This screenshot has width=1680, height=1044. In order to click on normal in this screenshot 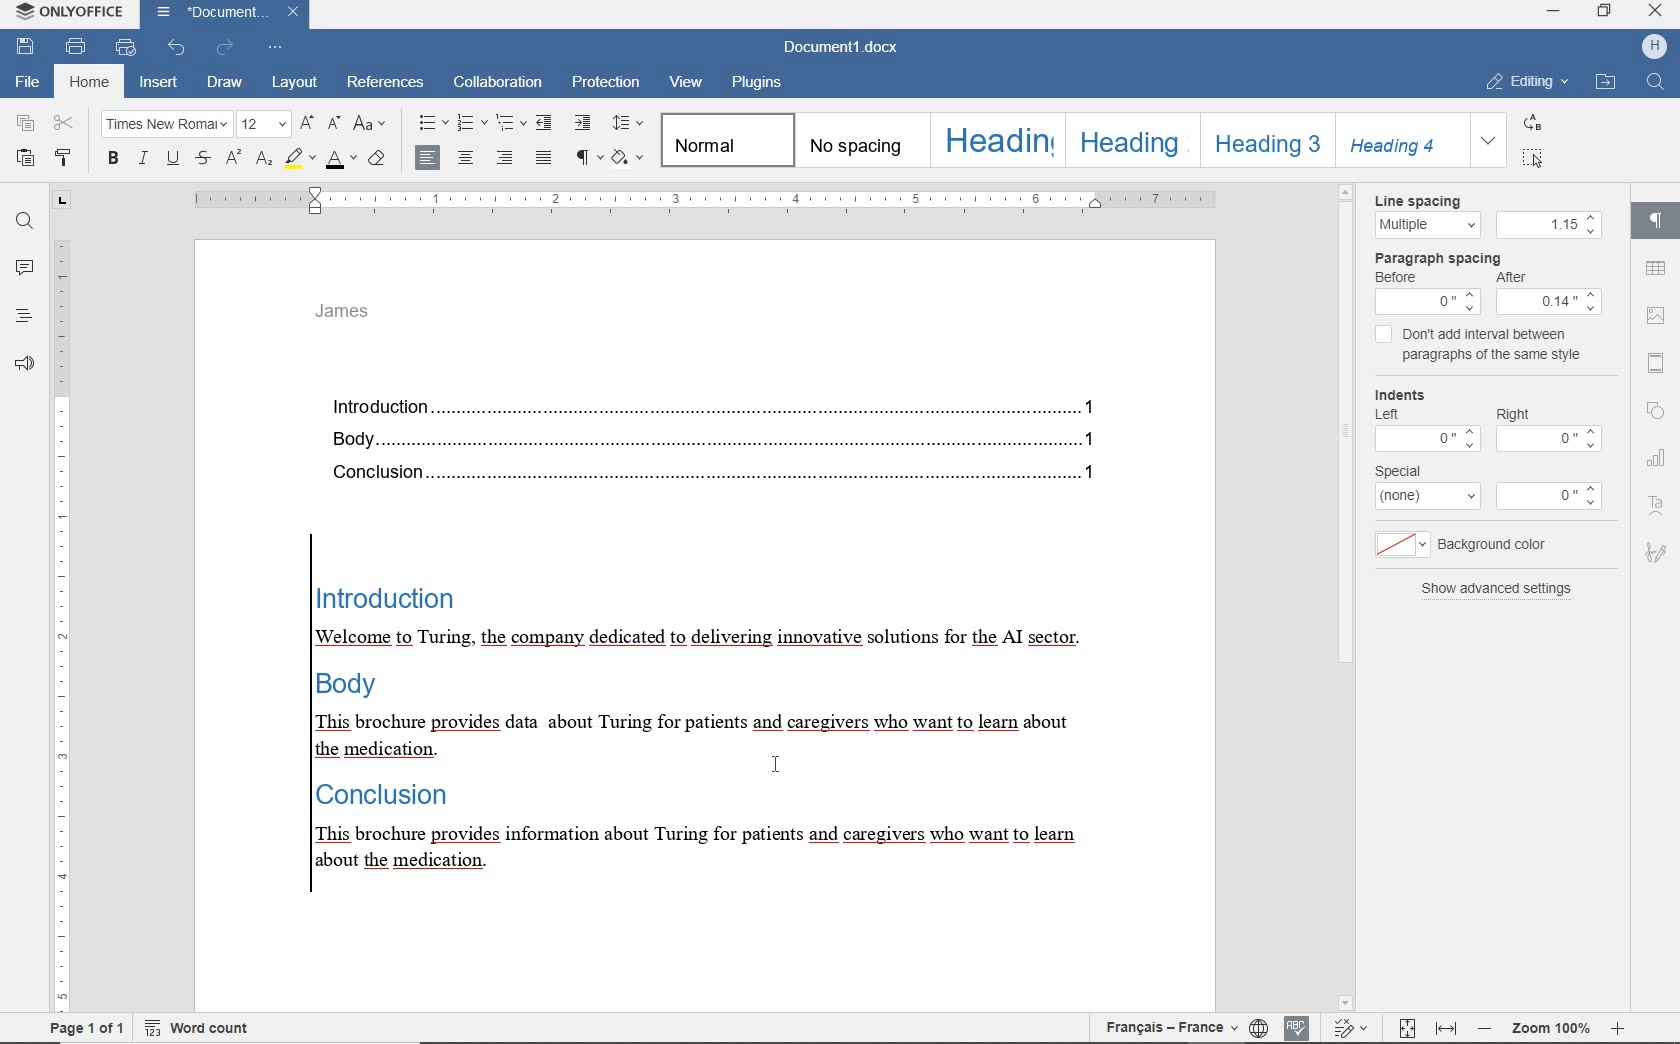, I will do `click(726, 139)`.